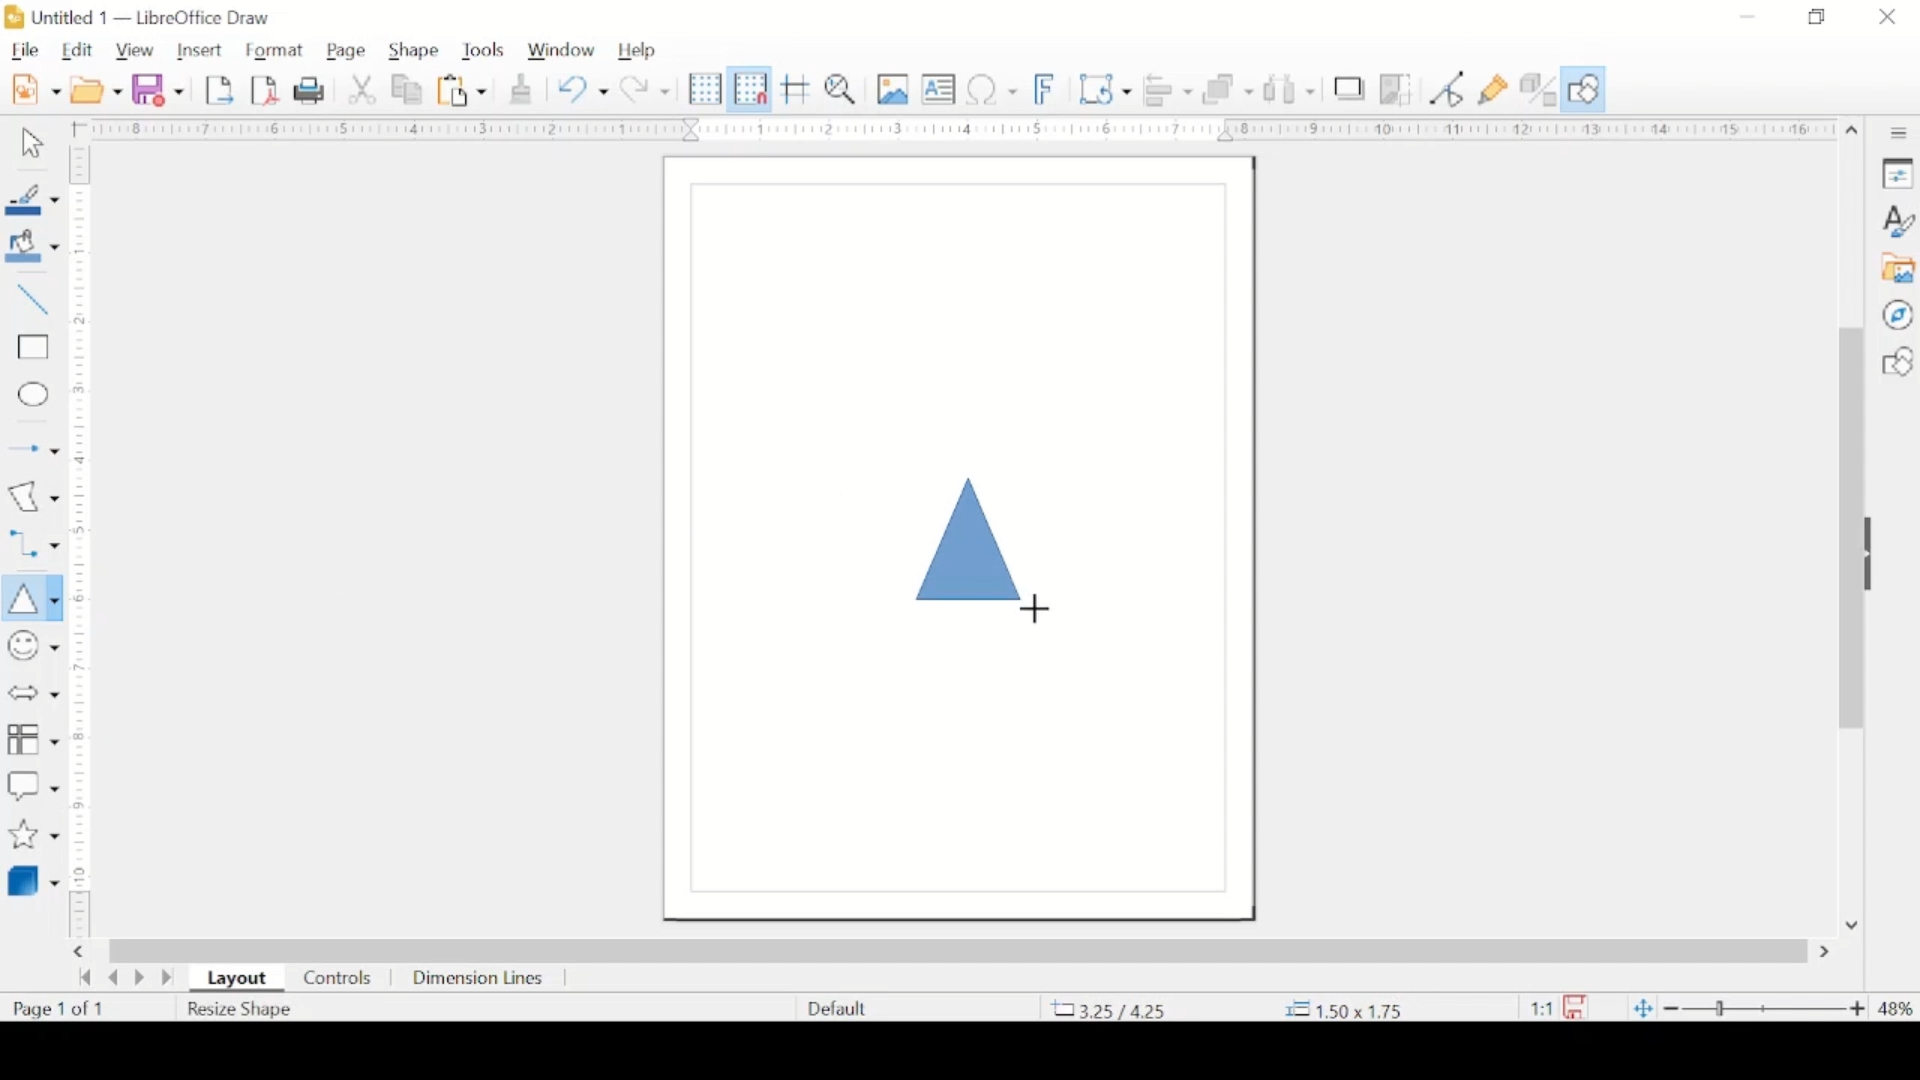 Image resolution: width=1920 pixels, height=1080 pixels. Describe the element at coordinates (1854, 925) in the screenshot. I see `scroll down arrow` at that location.